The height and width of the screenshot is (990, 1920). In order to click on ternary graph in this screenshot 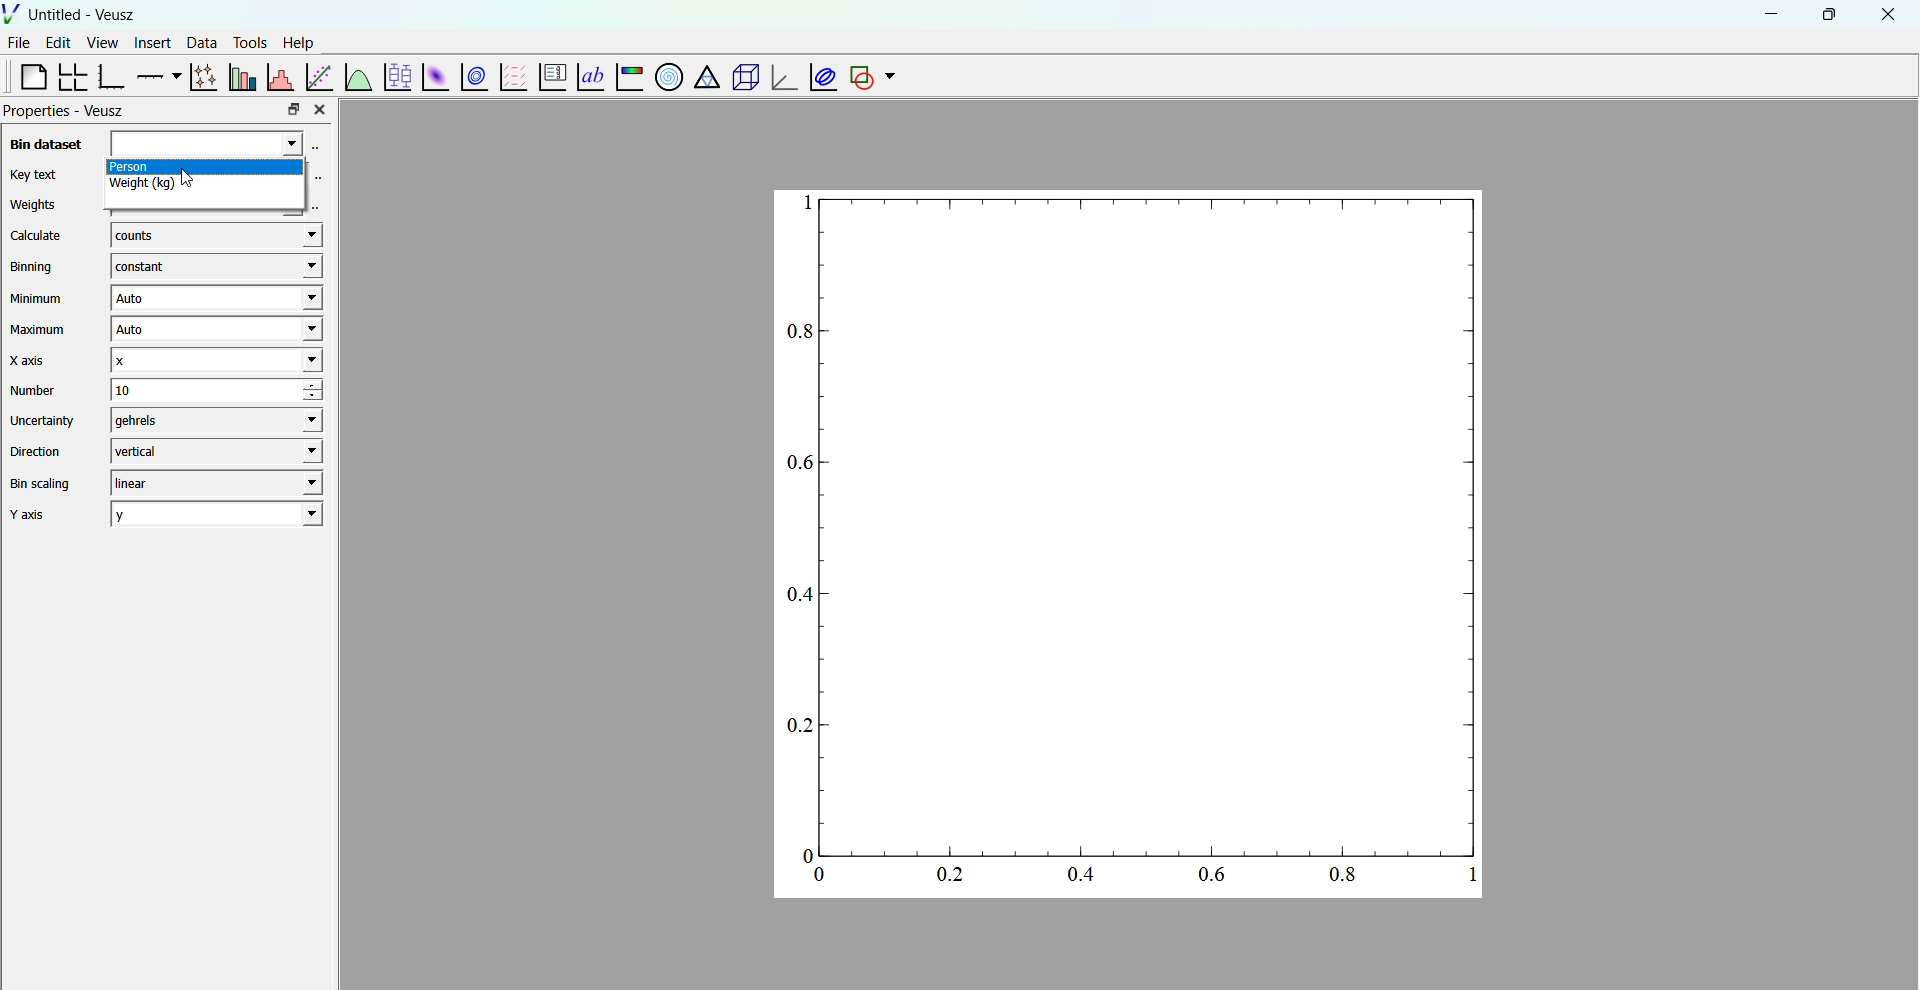, I will do `click(705, 79)`.